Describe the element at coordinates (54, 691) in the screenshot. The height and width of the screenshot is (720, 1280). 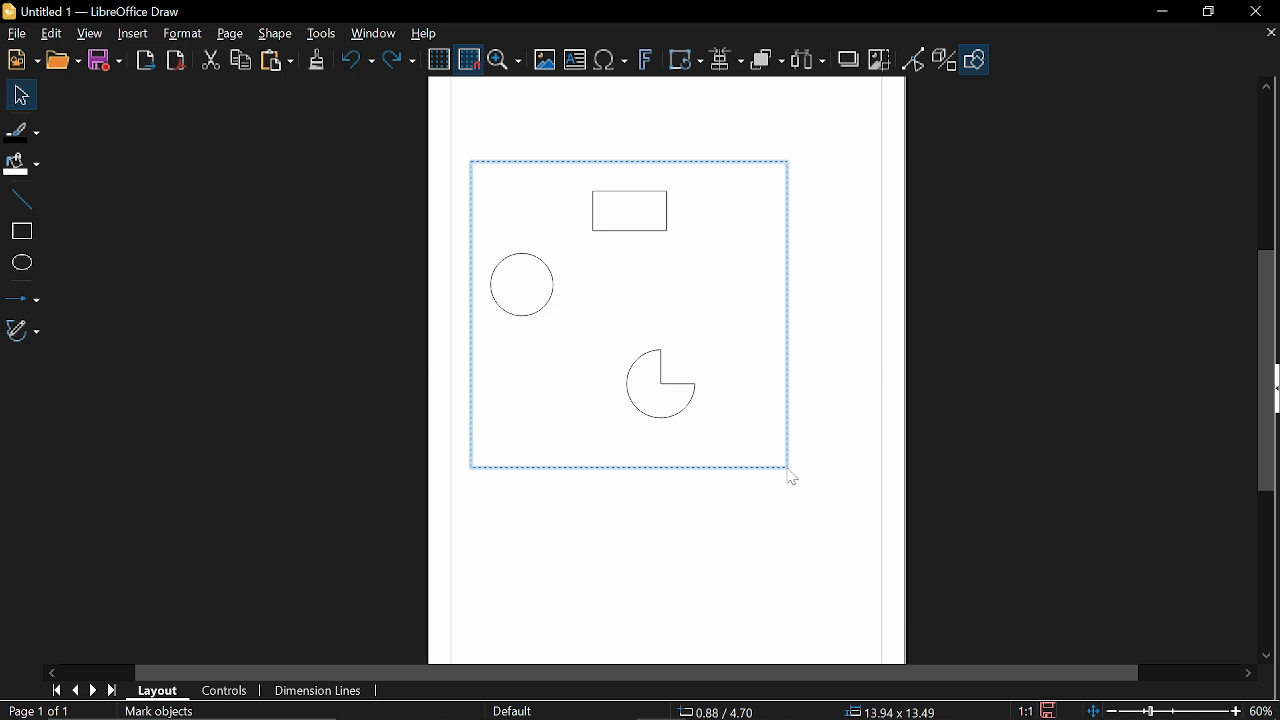
I see `First page` at that location.